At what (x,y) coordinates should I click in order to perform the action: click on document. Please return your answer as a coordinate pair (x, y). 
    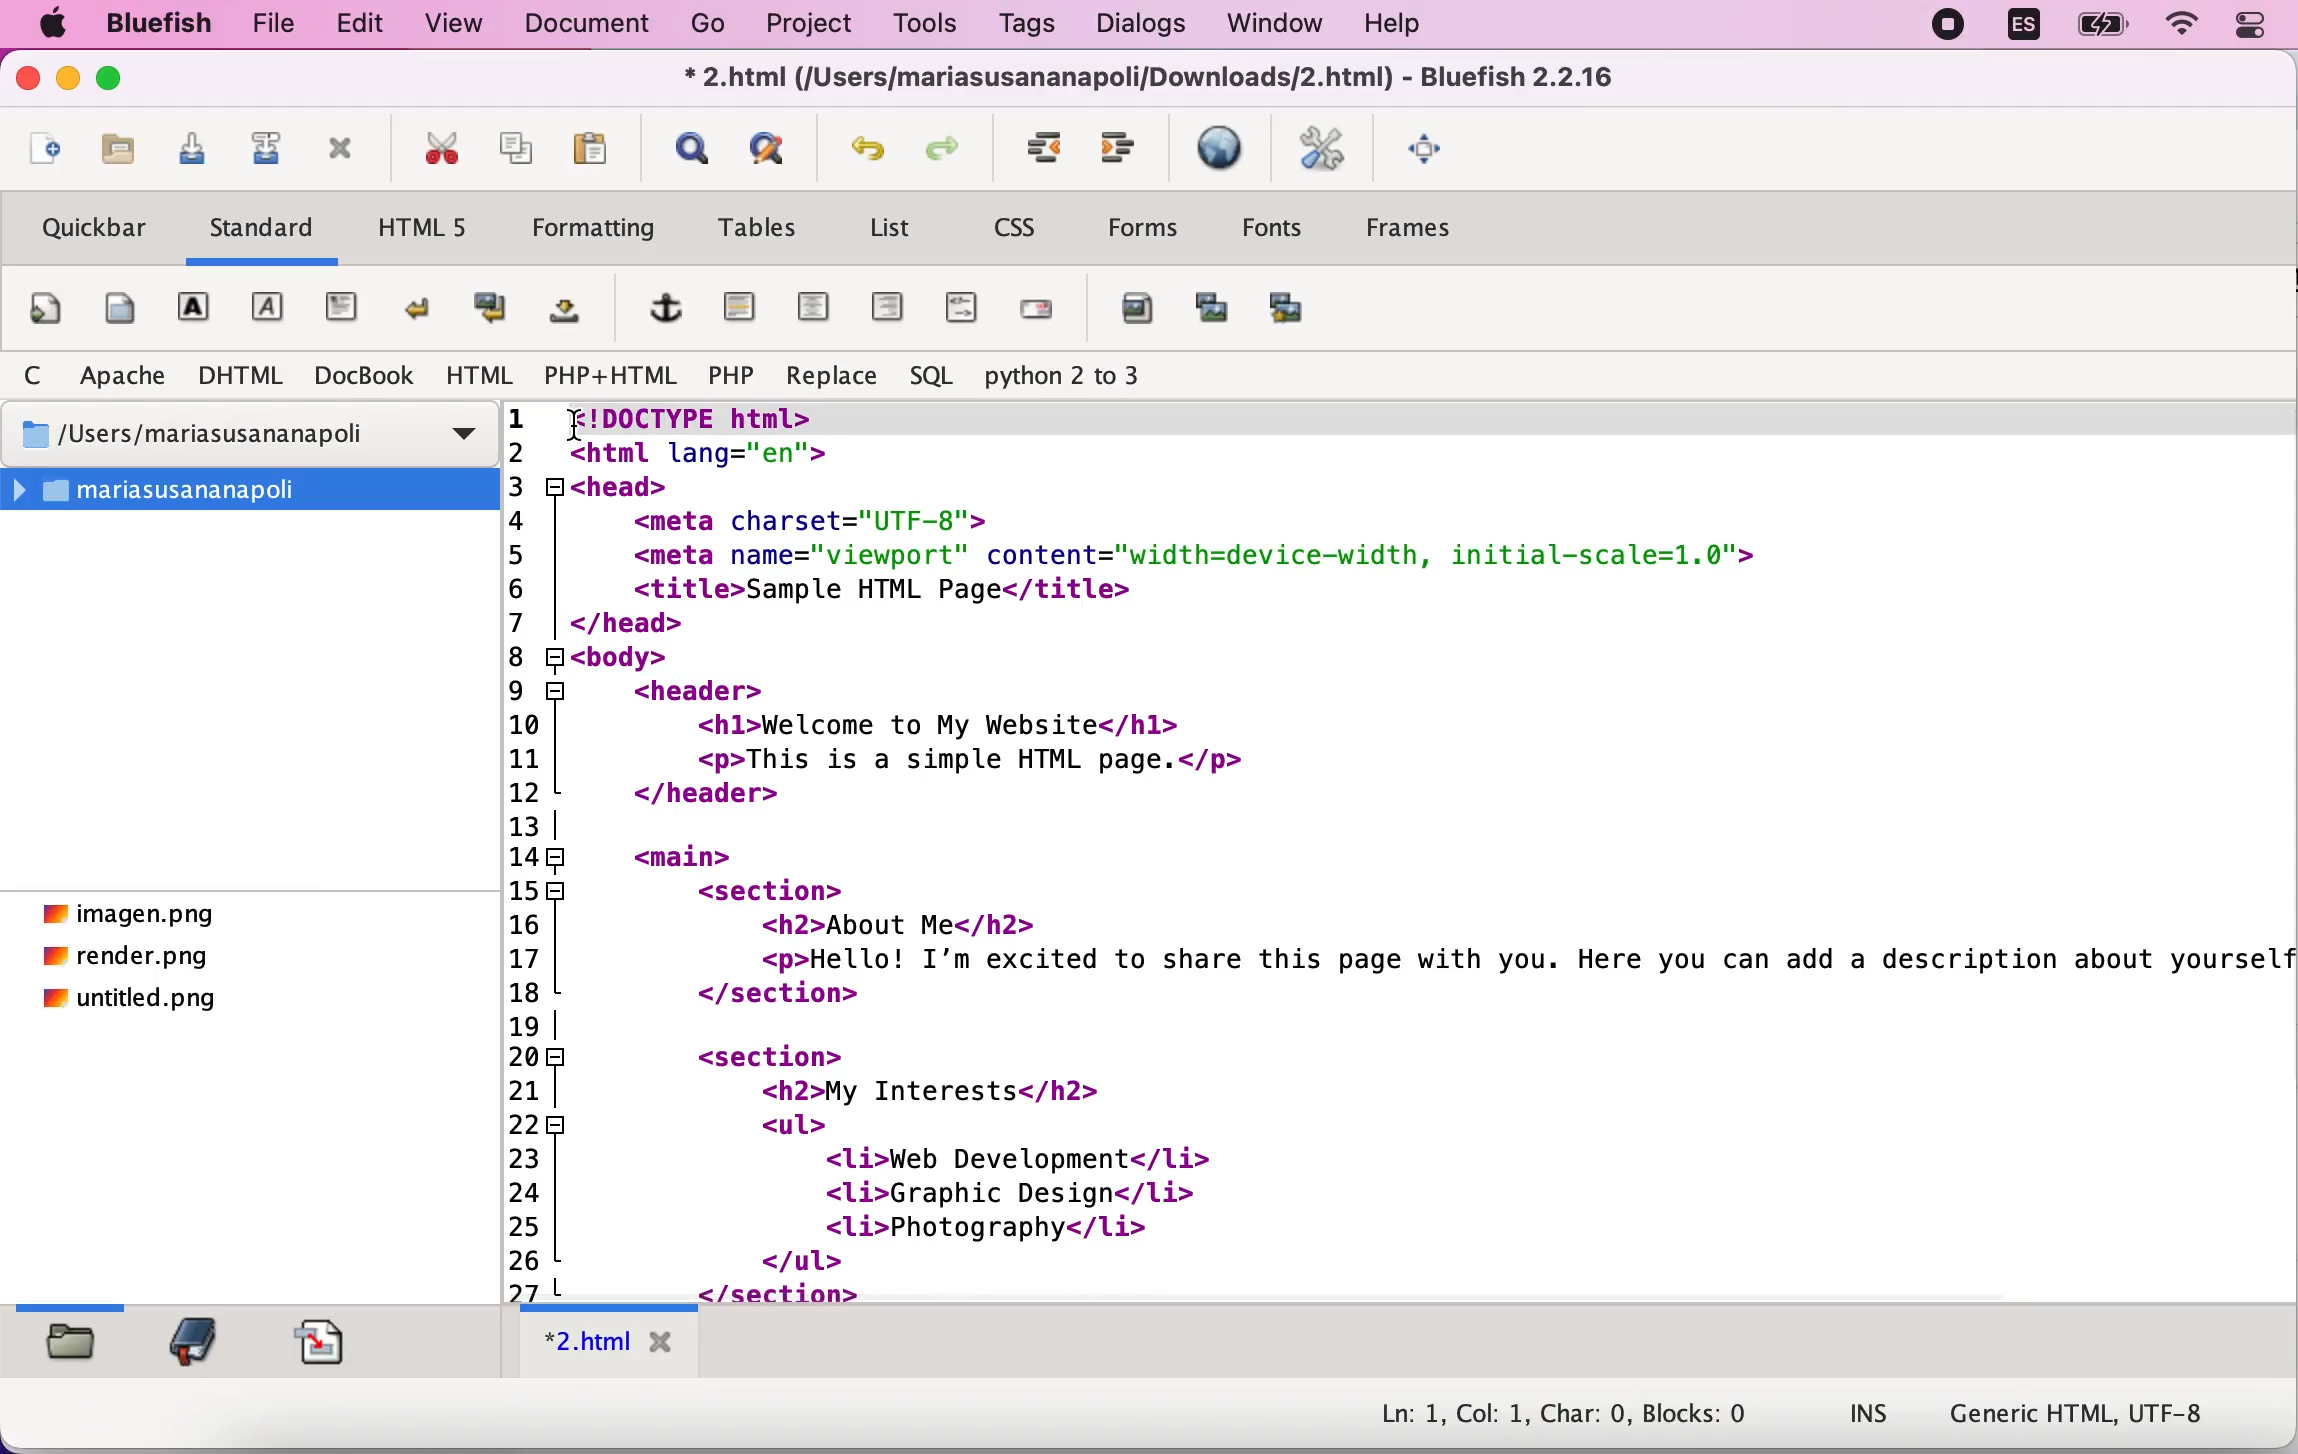
    Looking at the image, I should click on (590, 29).